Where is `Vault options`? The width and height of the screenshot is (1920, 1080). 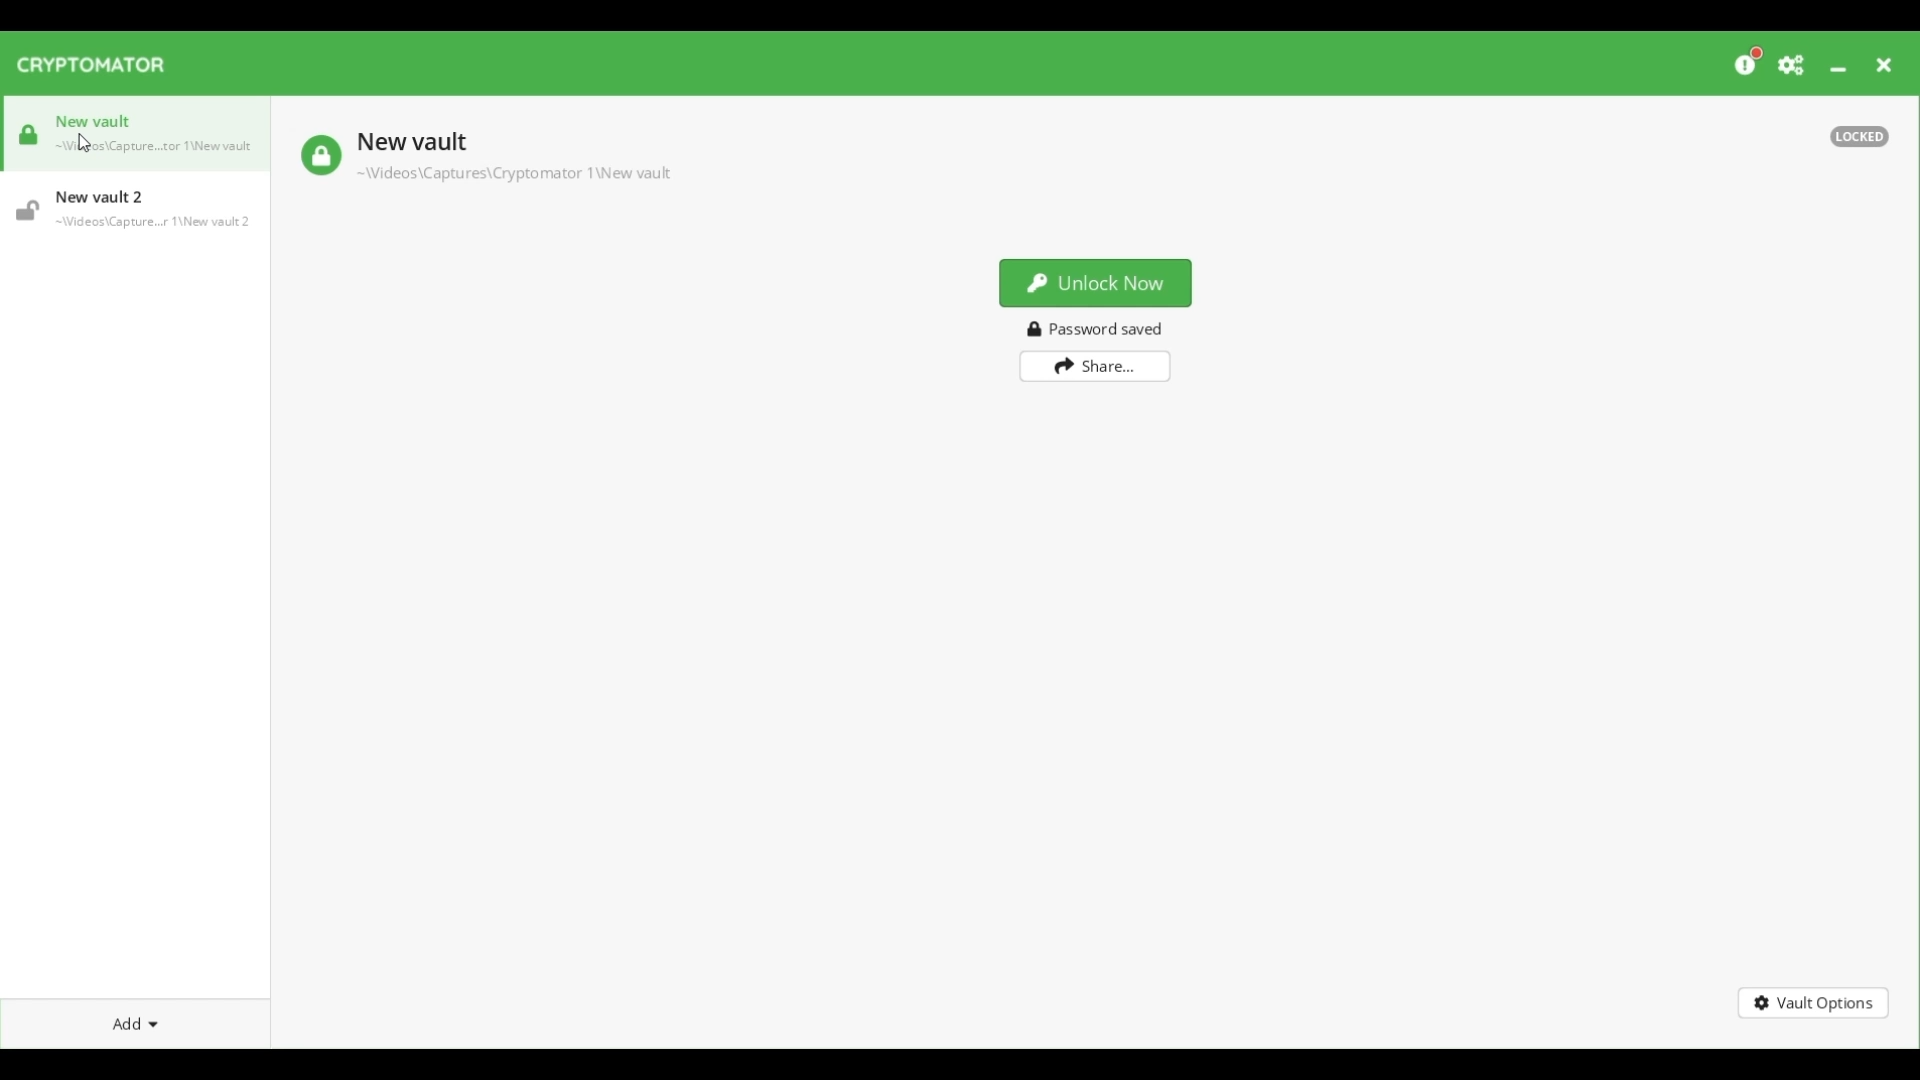 Vault options is located at coordinates (1814, 1003).